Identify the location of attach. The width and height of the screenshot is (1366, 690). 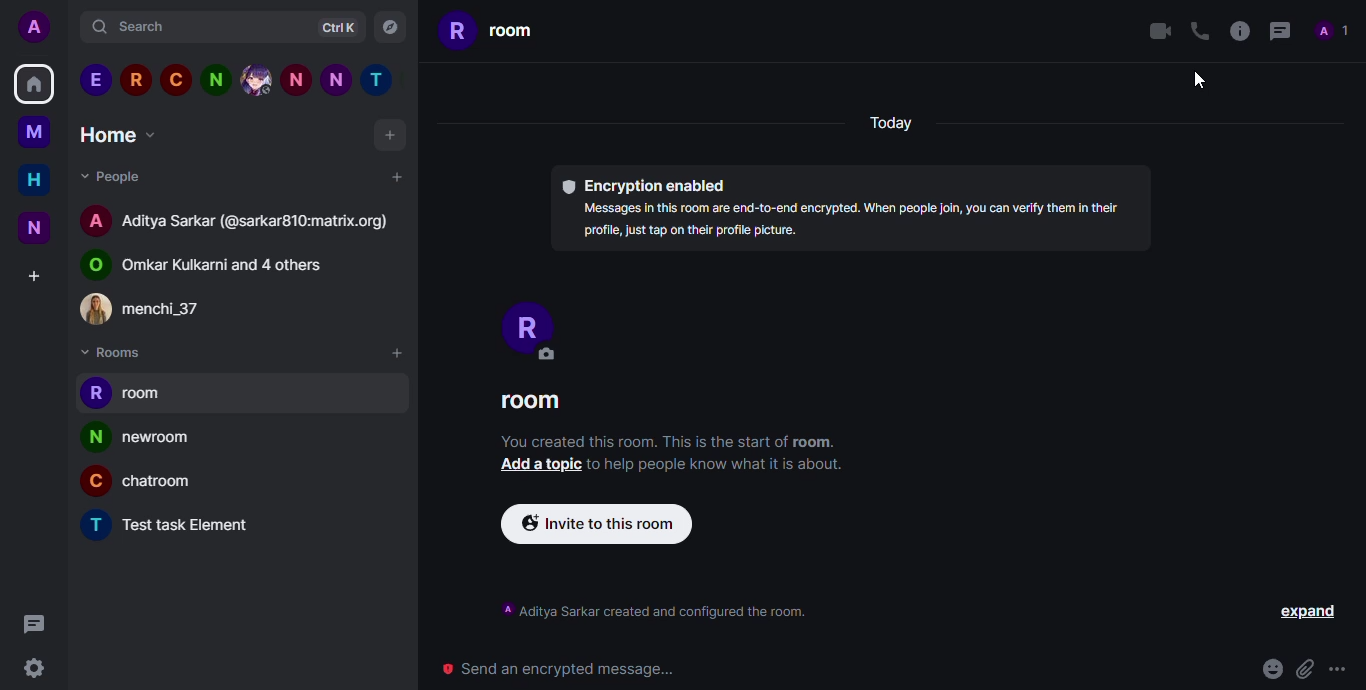
(1308, 664).